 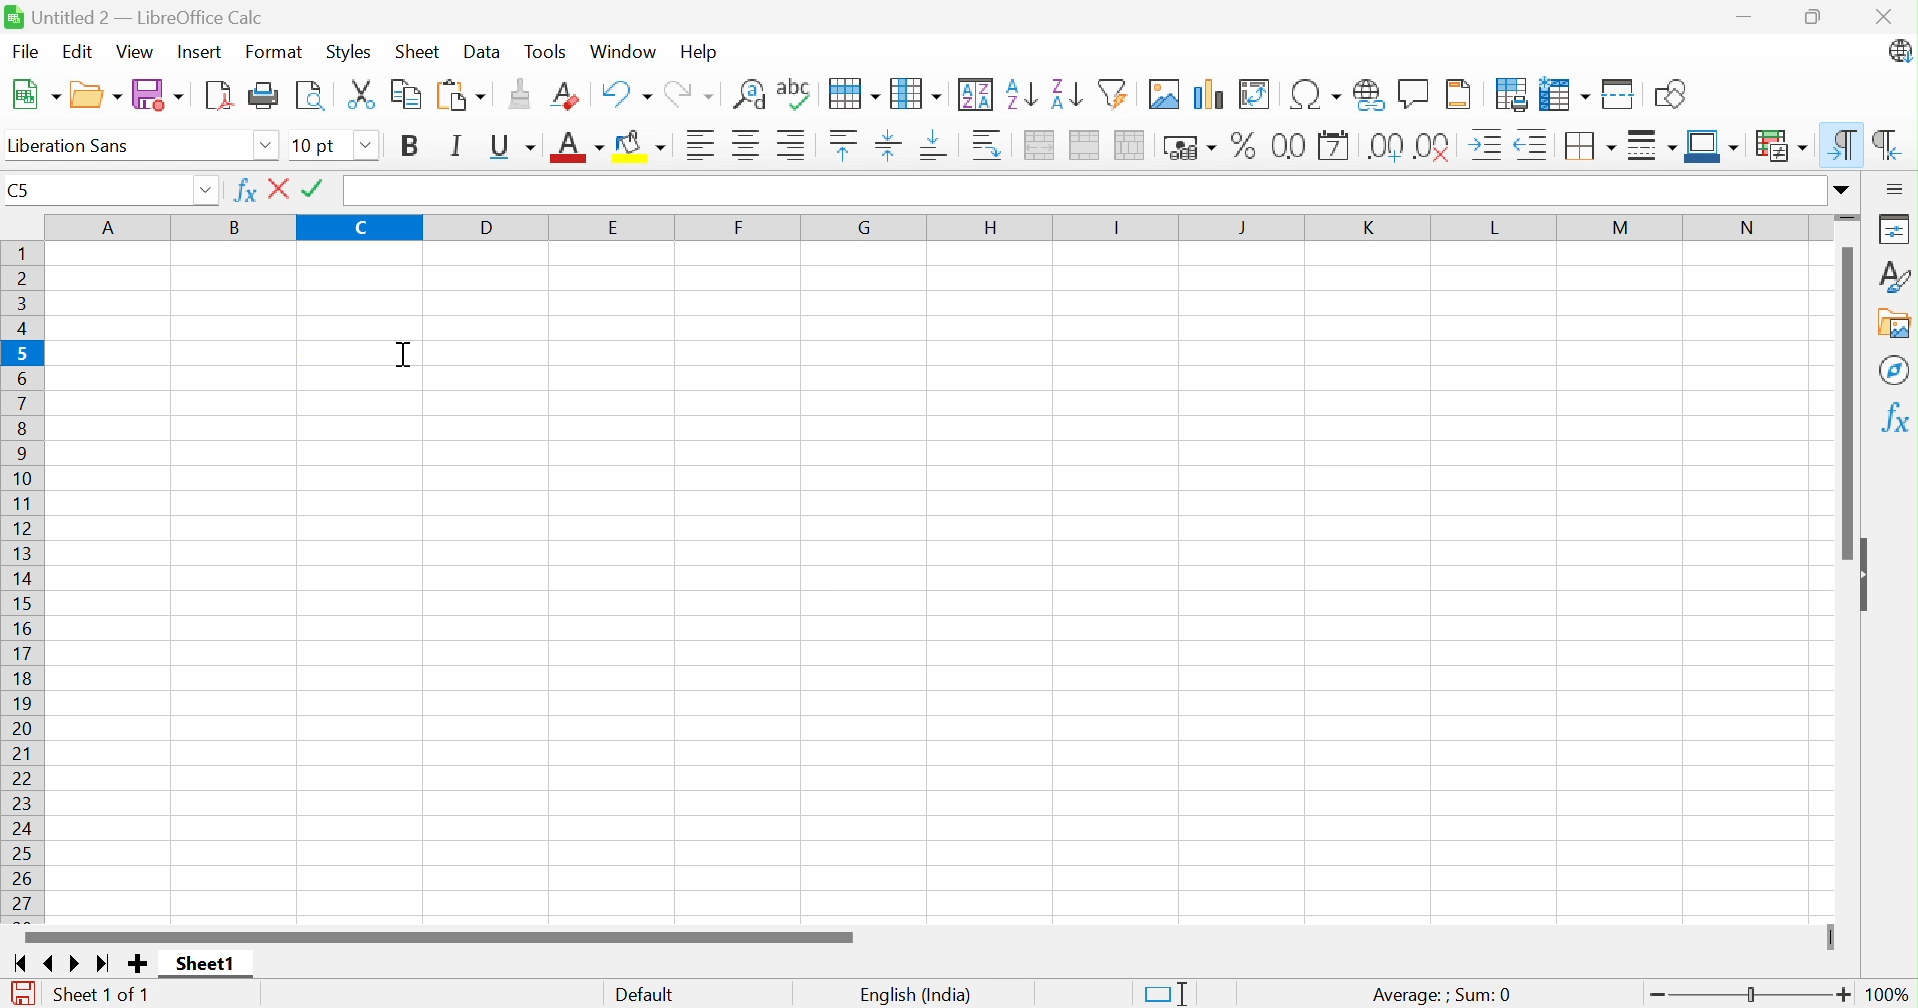 What do you see at coordinates (977, 95) in the screenshot?
I see `Sort` at bounding box center [977, 95].